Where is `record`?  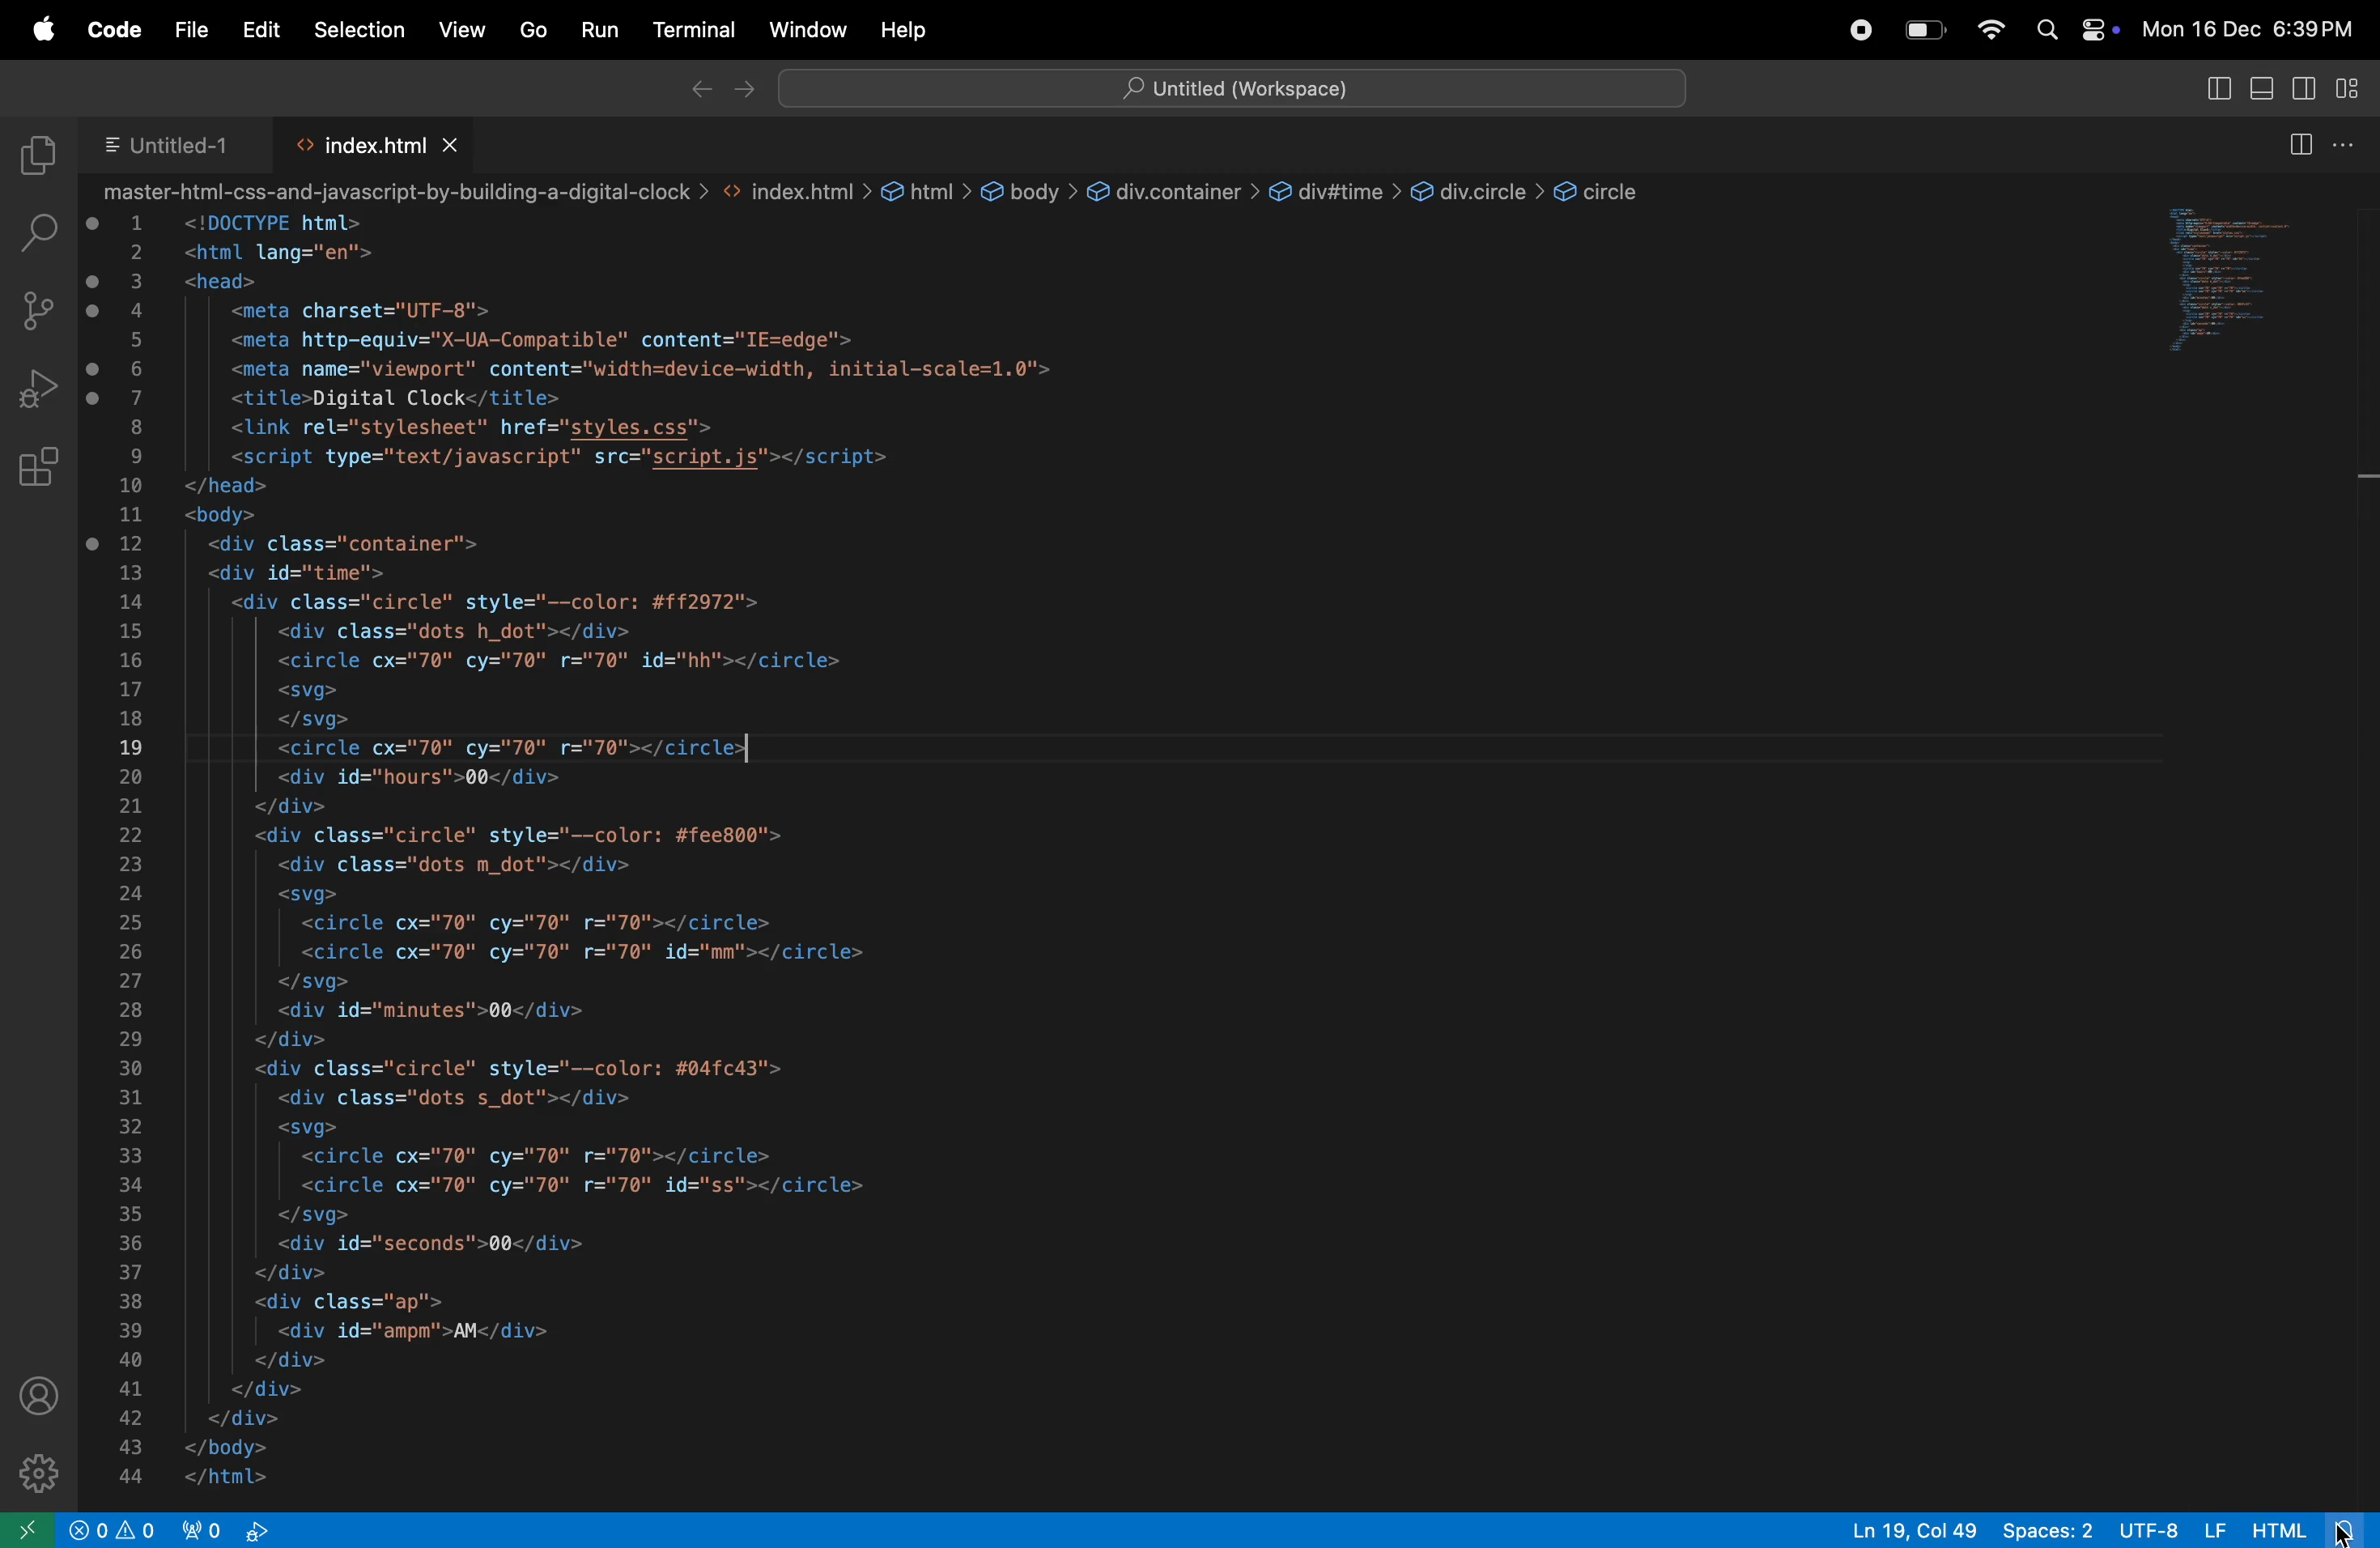
record is located at coordinates (1861, 30).